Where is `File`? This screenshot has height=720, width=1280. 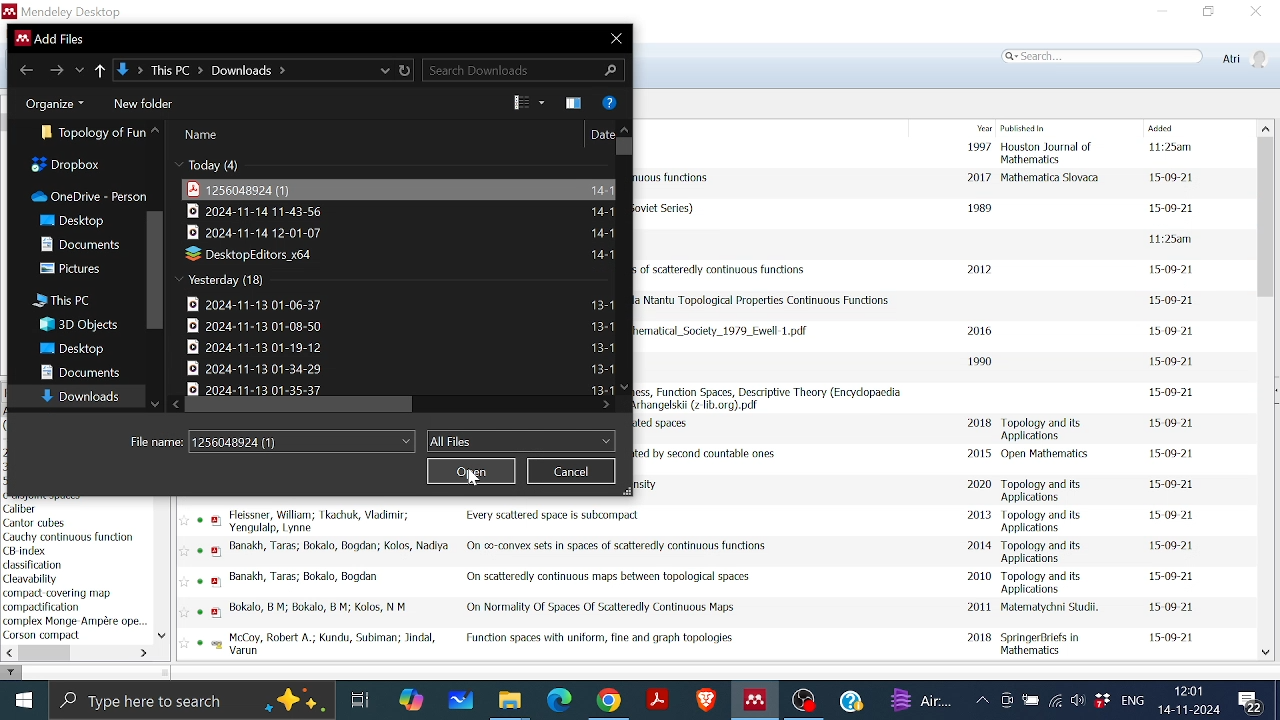
File is located at coordinates (250, 256).